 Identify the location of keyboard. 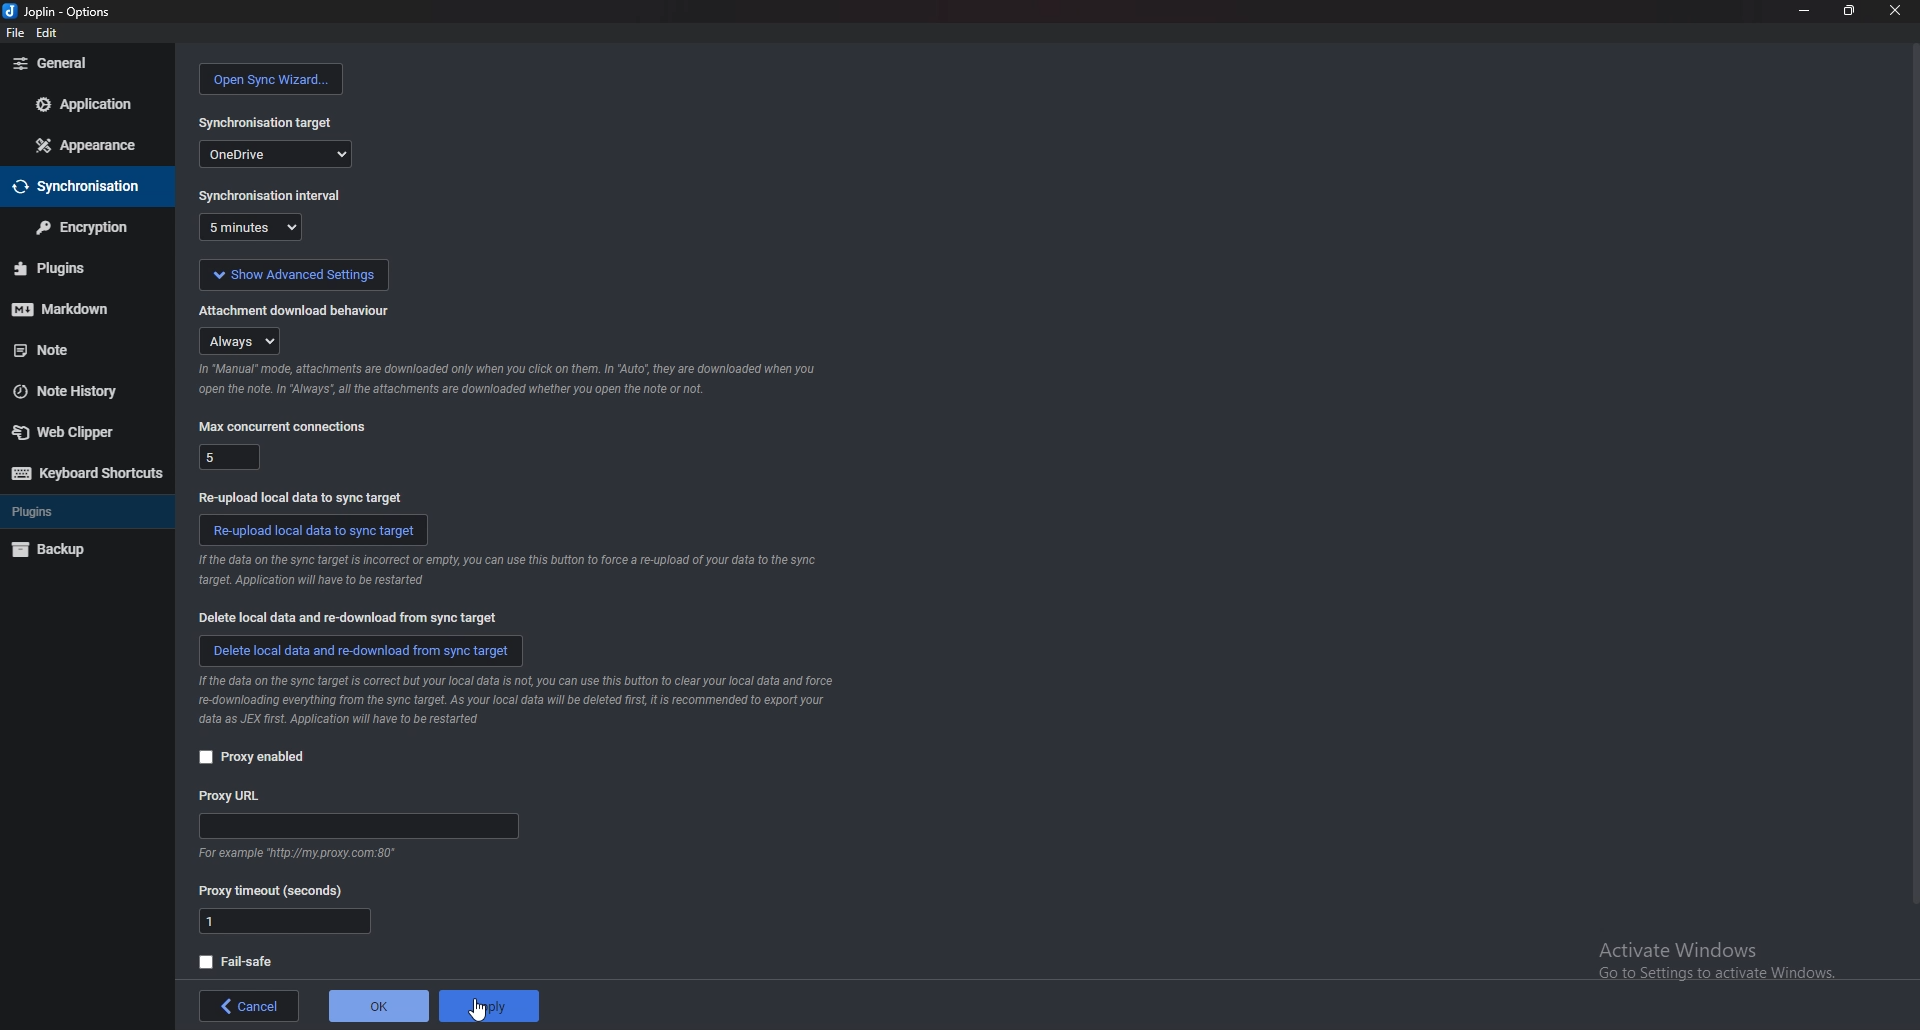
(86, 471).